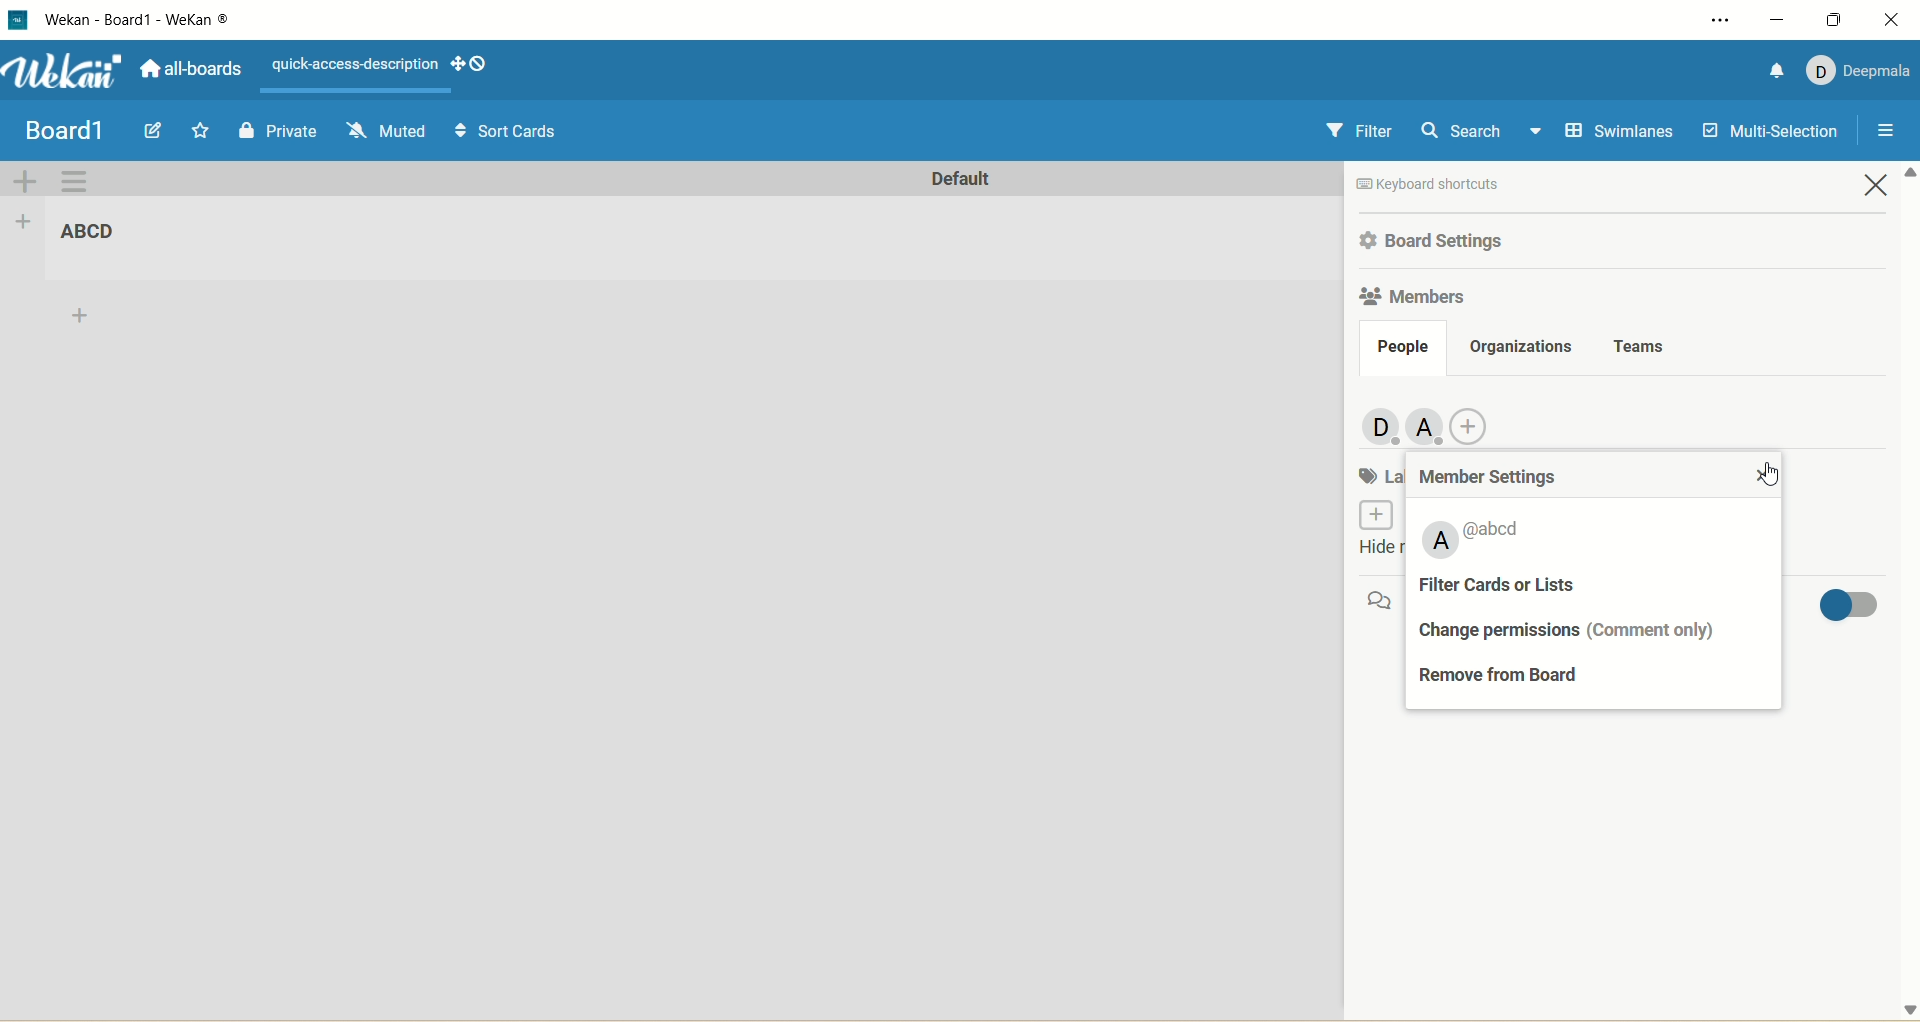 This screenshot has width=1920, height=1022. What do you see at coordinates (959, 182) in the screenshot?
I see `default` at bounding box center [959, 182].